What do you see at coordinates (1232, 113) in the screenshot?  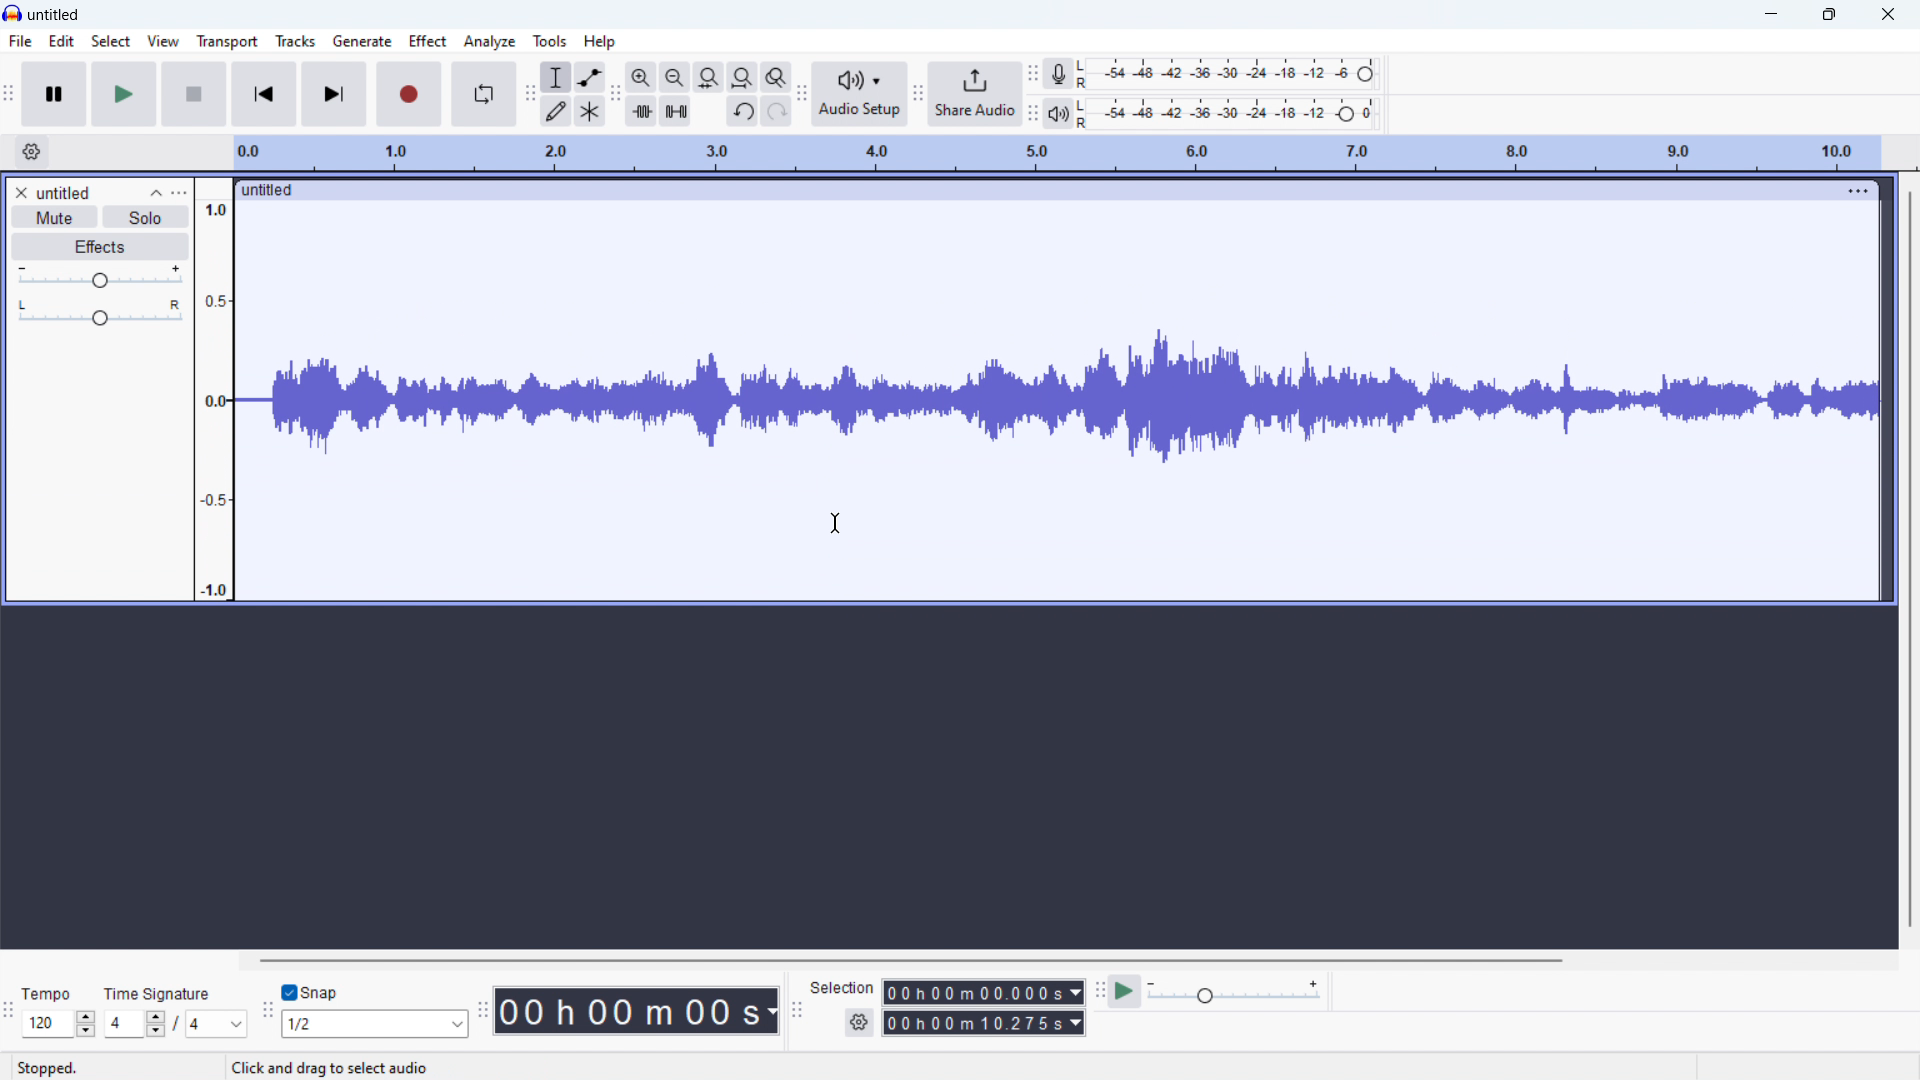 I see `playback level` at bounding box center [1232, 113].